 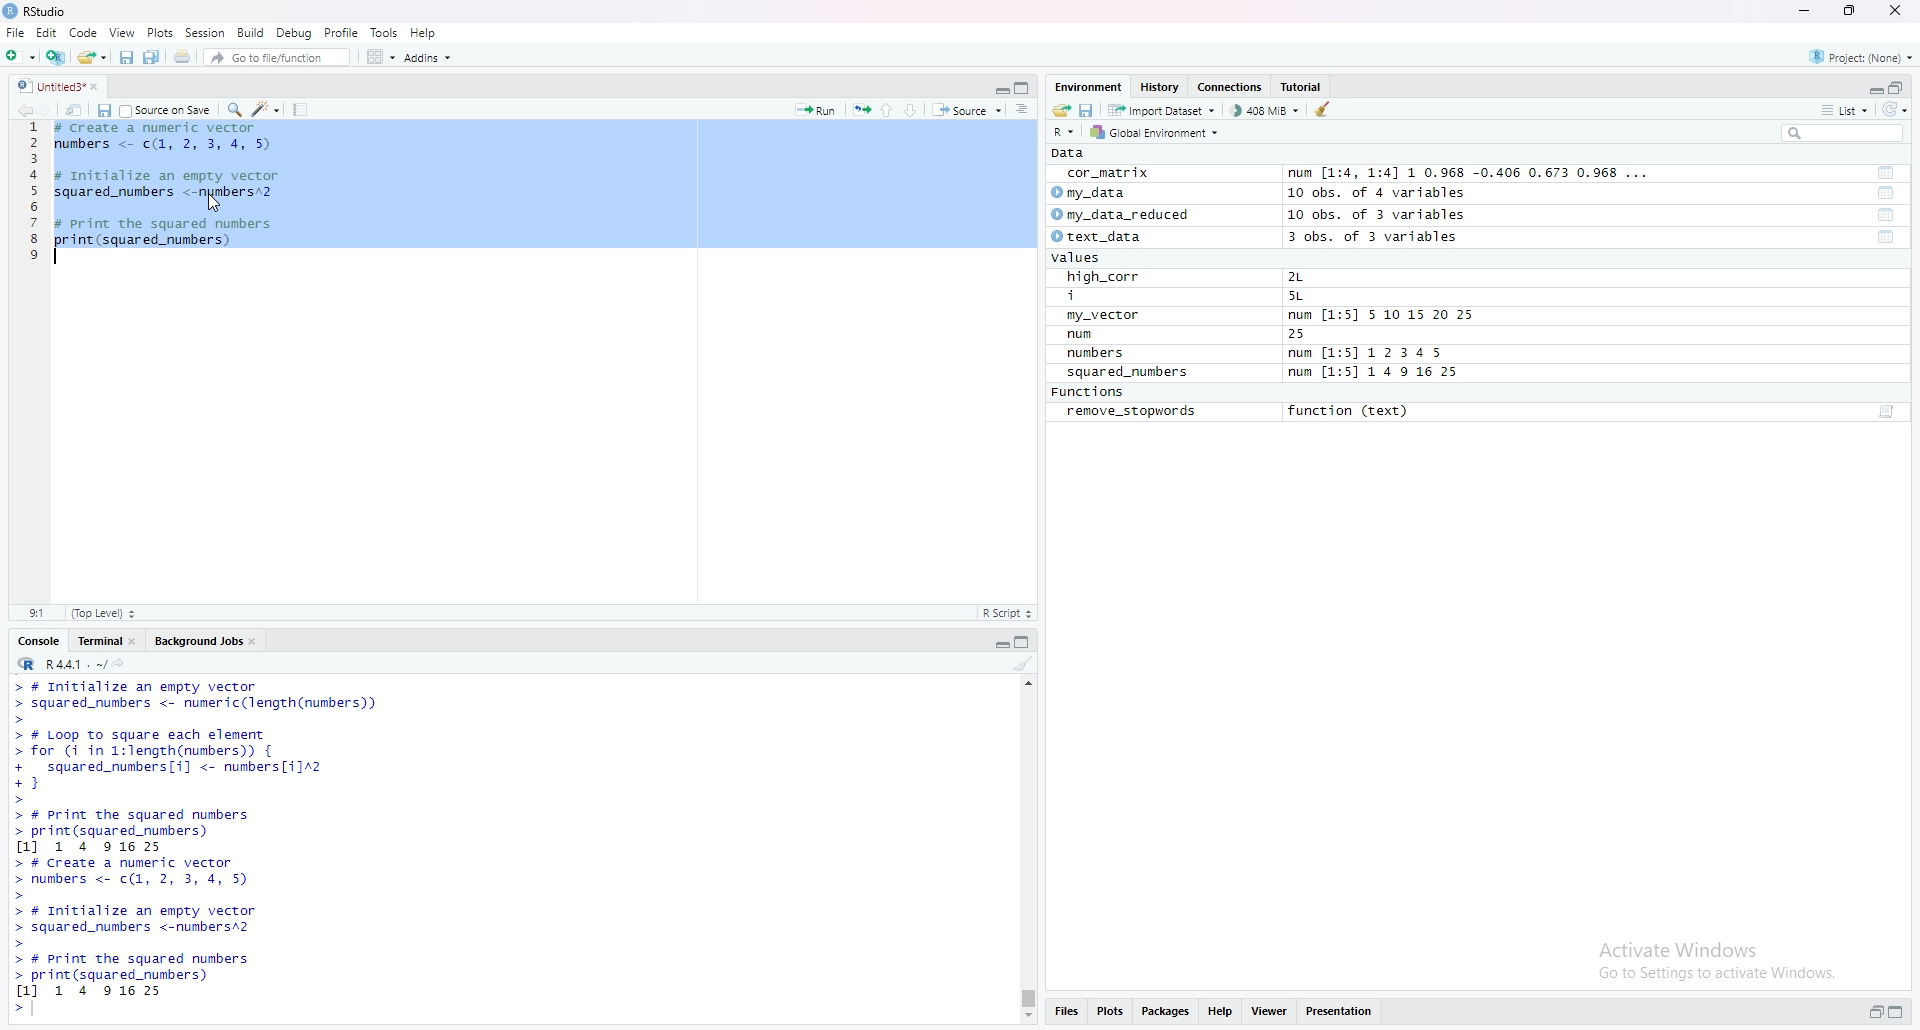 What do you see at coordinates (912, 109) in the screenshot?
I see `down` at bounding box center [912, 109].